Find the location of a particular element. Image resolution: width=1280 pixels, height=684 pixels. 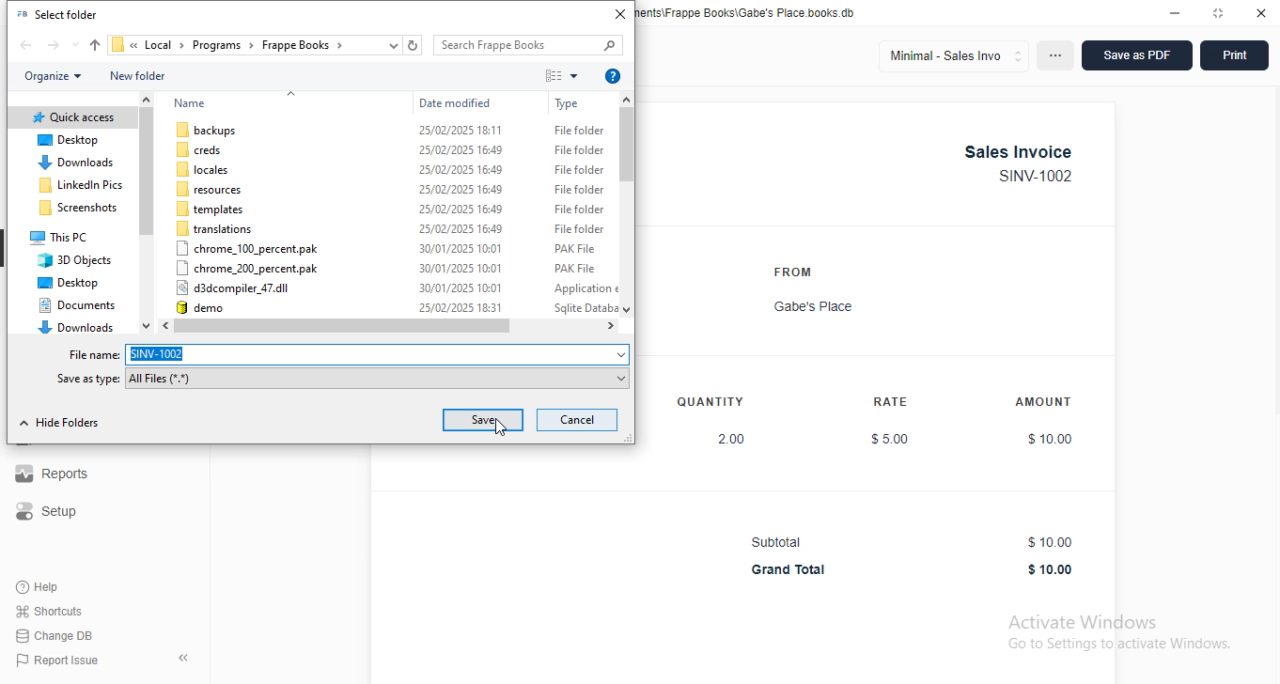

PAK file is located at coordinates (575, 249).